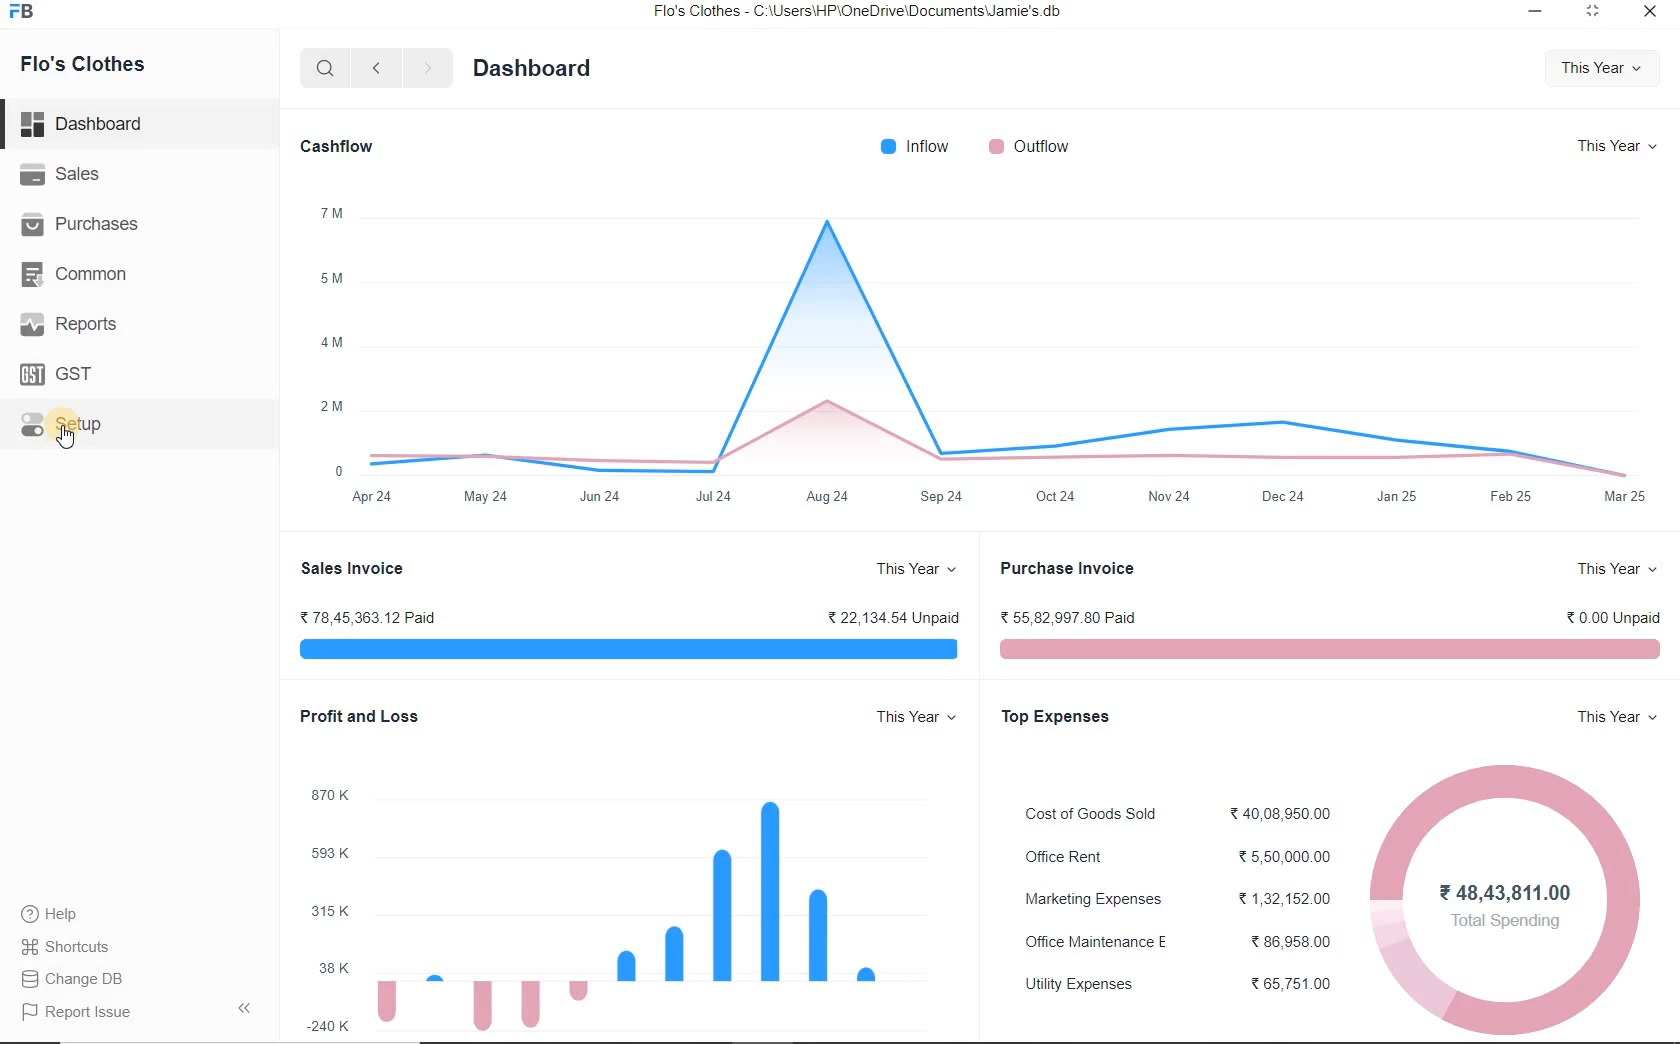  I want to click on 38 K, so click(334, 967).